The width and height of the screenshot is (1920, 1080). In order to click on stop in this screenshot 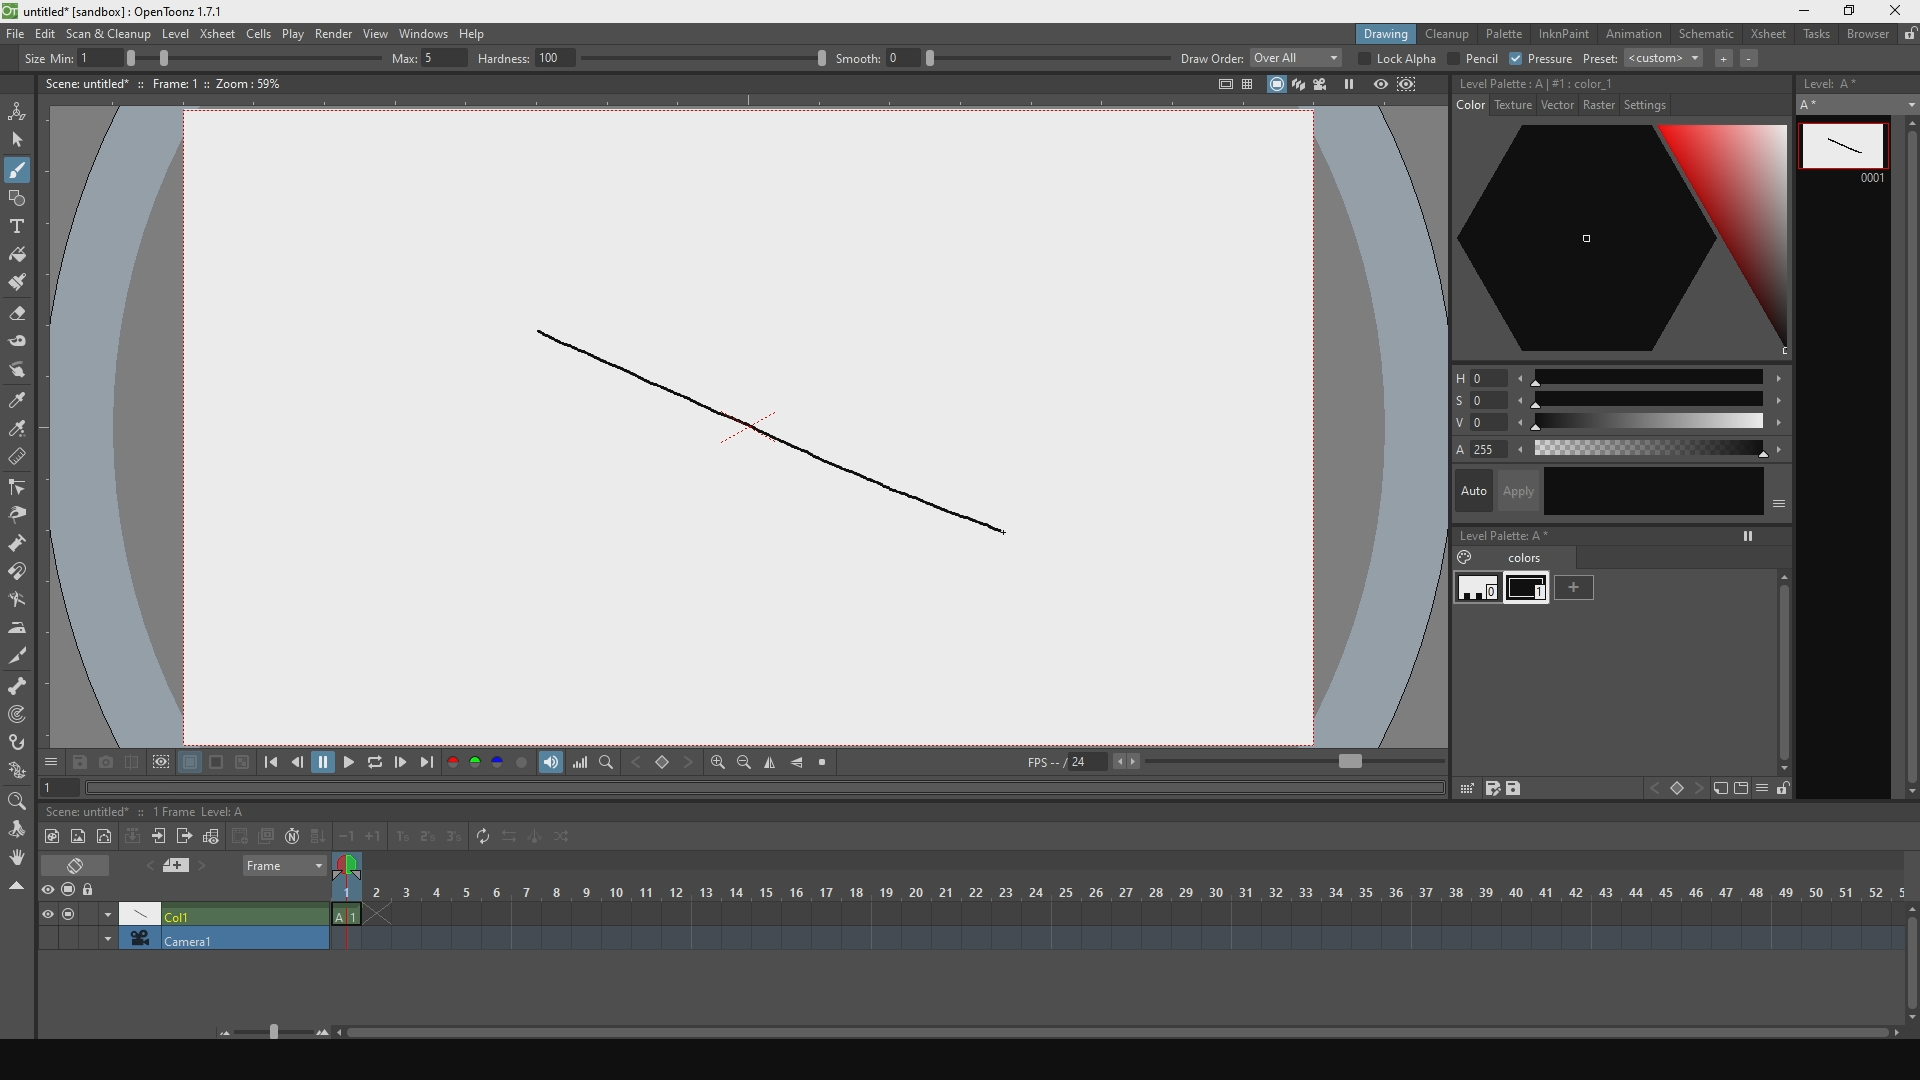, I will do `click(74, 889)`.